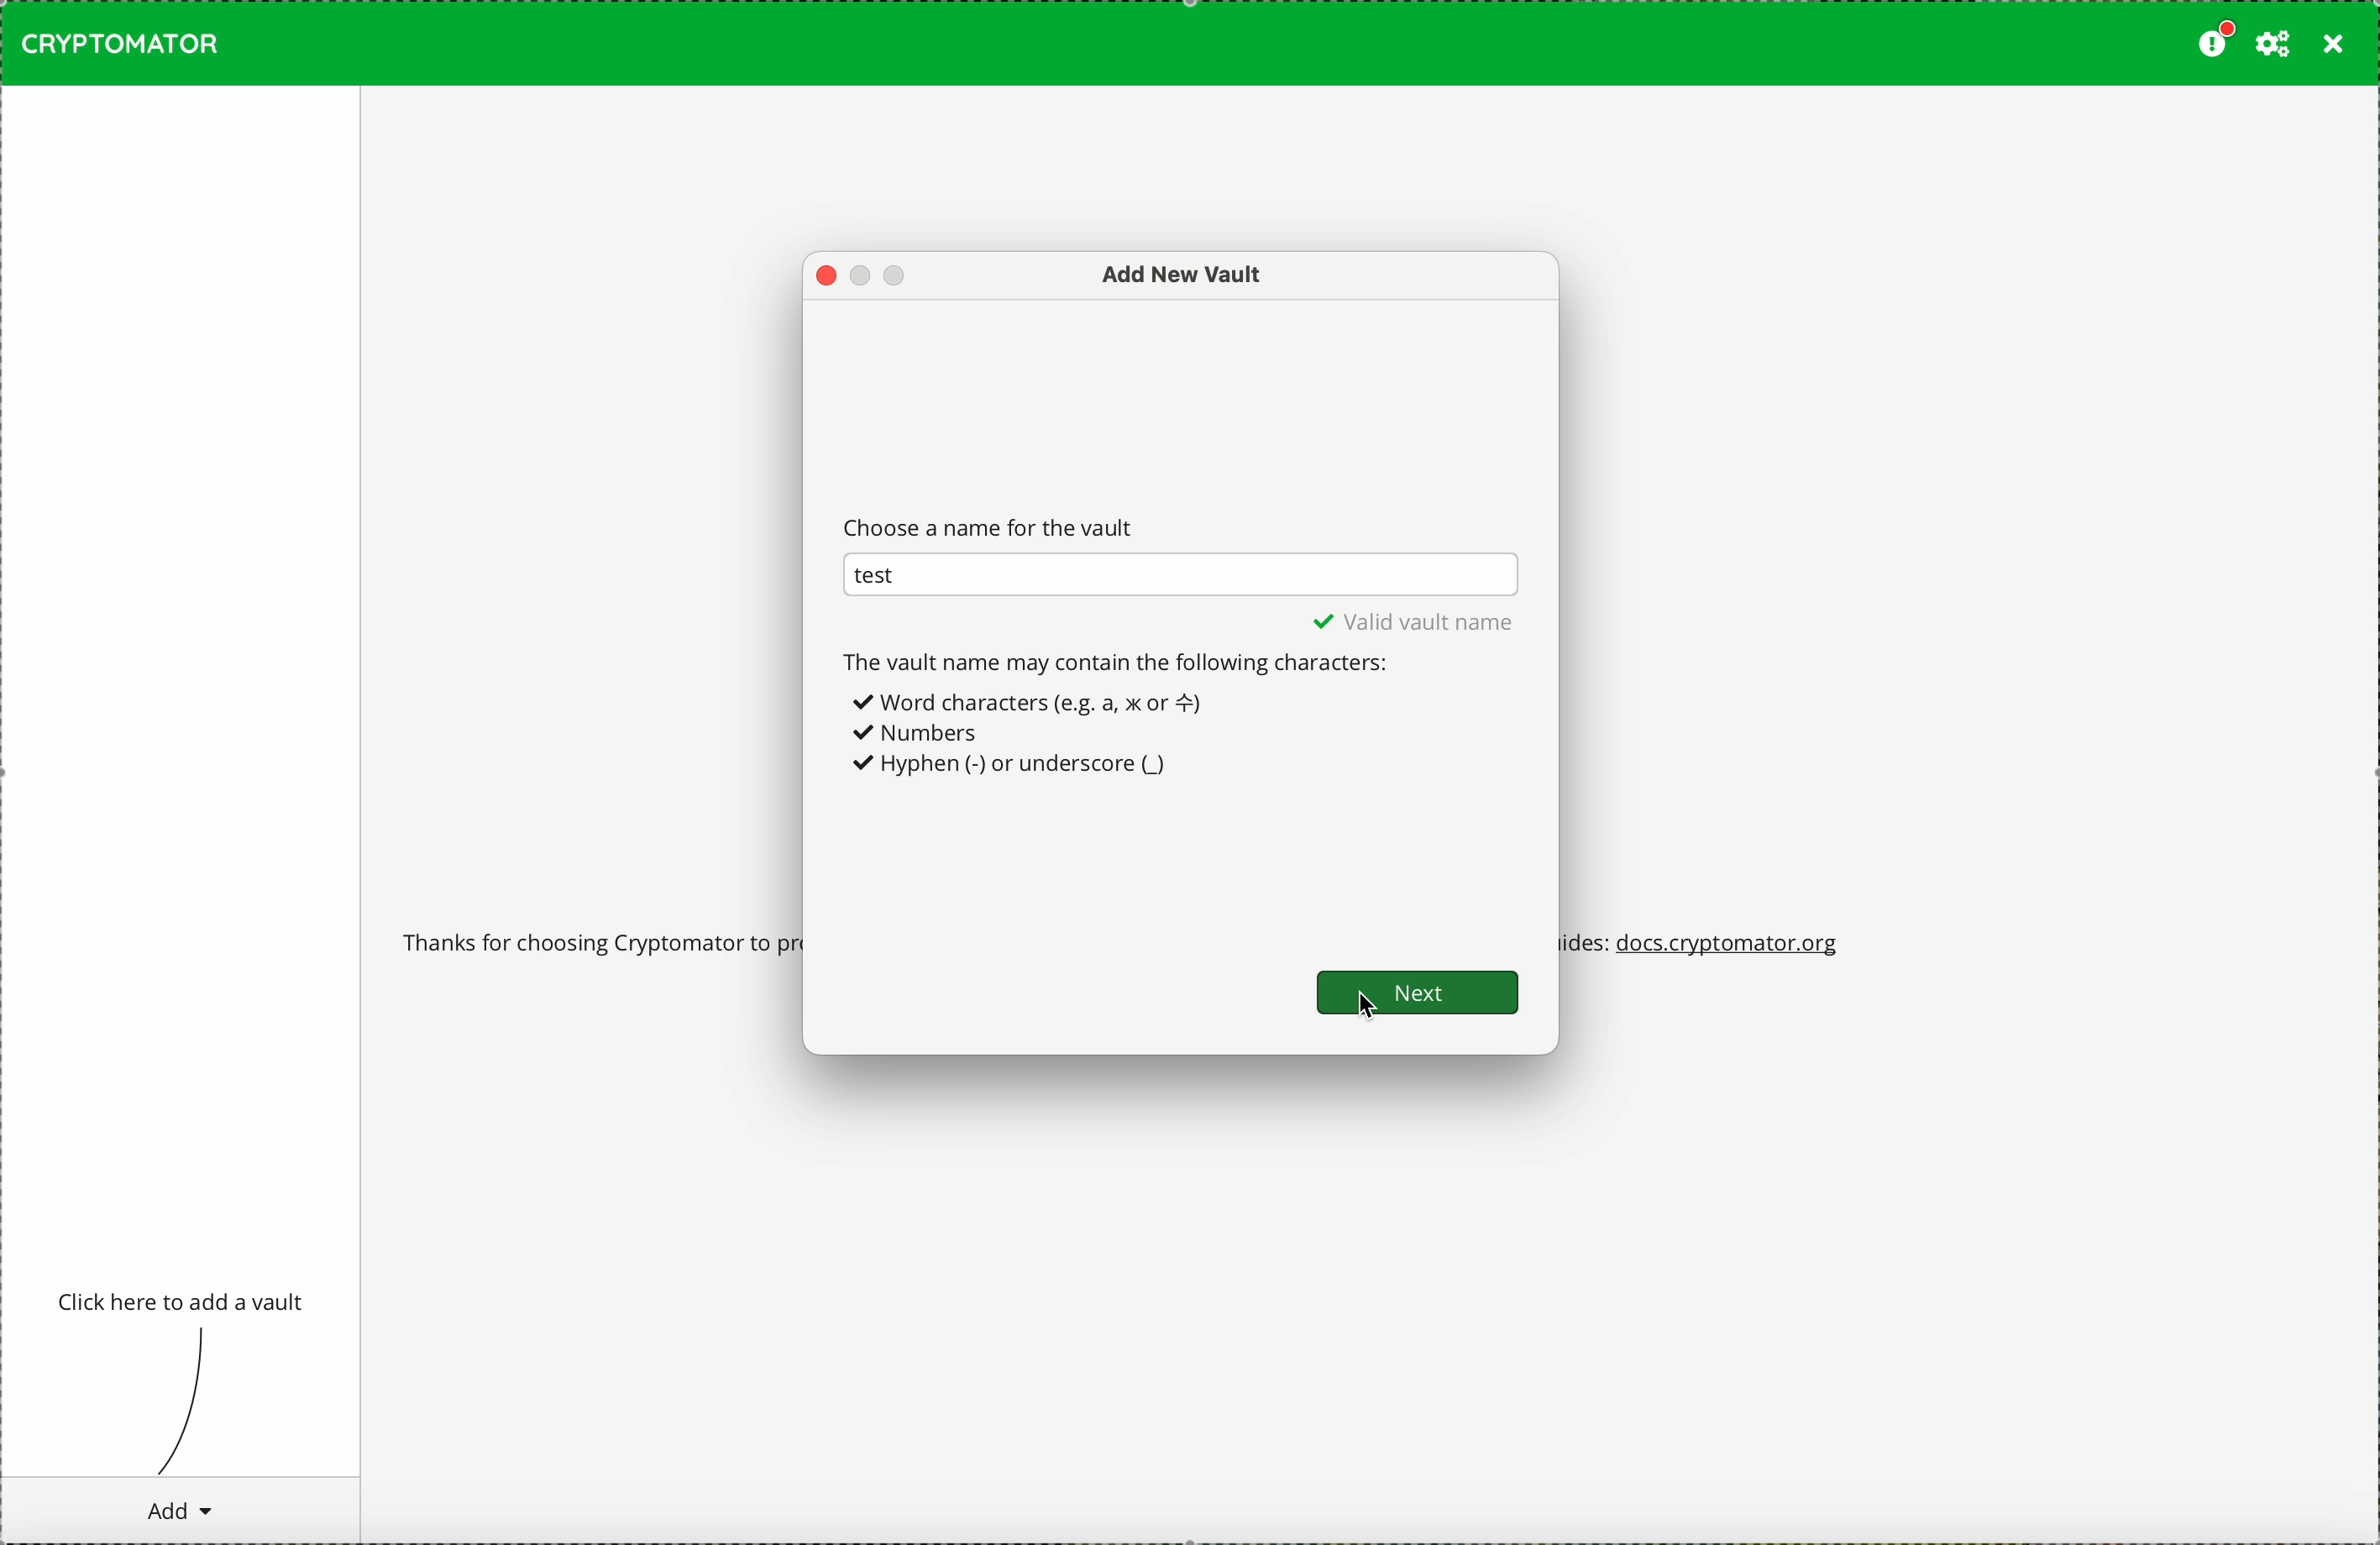 This screenshot has width=2380, height=1545. What do you see at coordinates (1182, 556) in the screenshot?
I see `name of the vault` at bounding box center [1182, 556].